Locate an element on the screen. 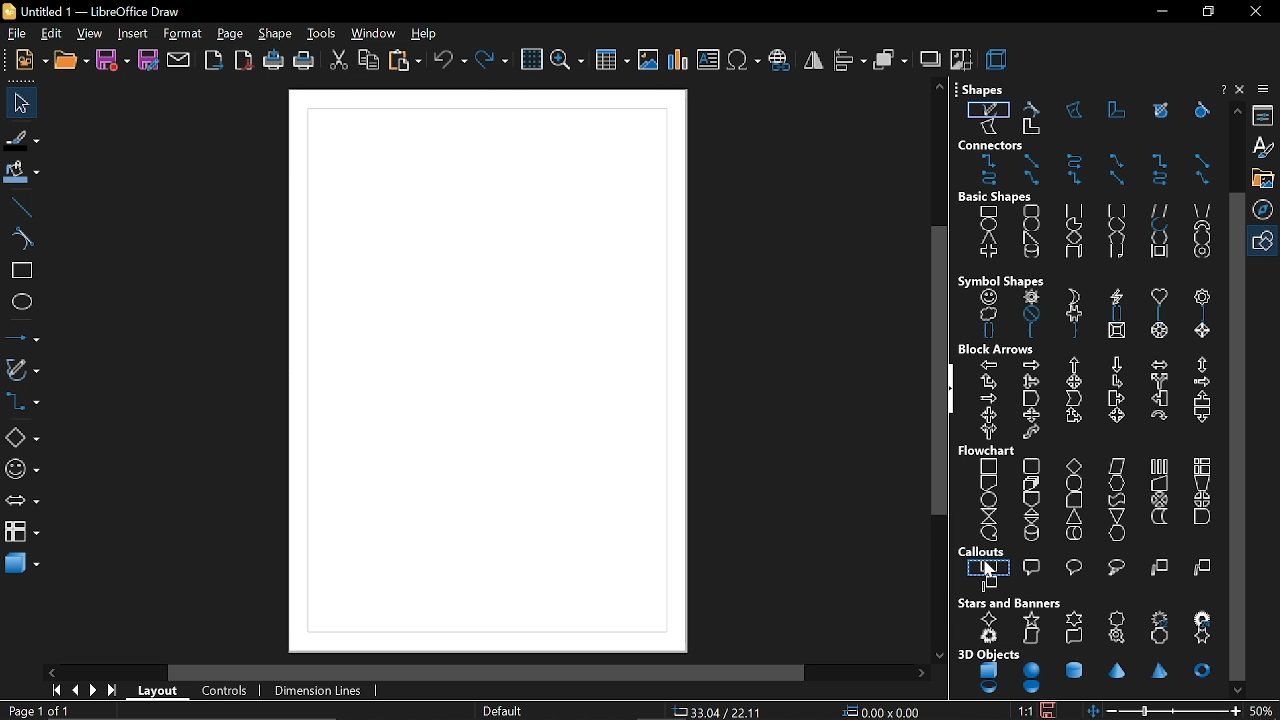  delay is located at coordinates (1201, 517).